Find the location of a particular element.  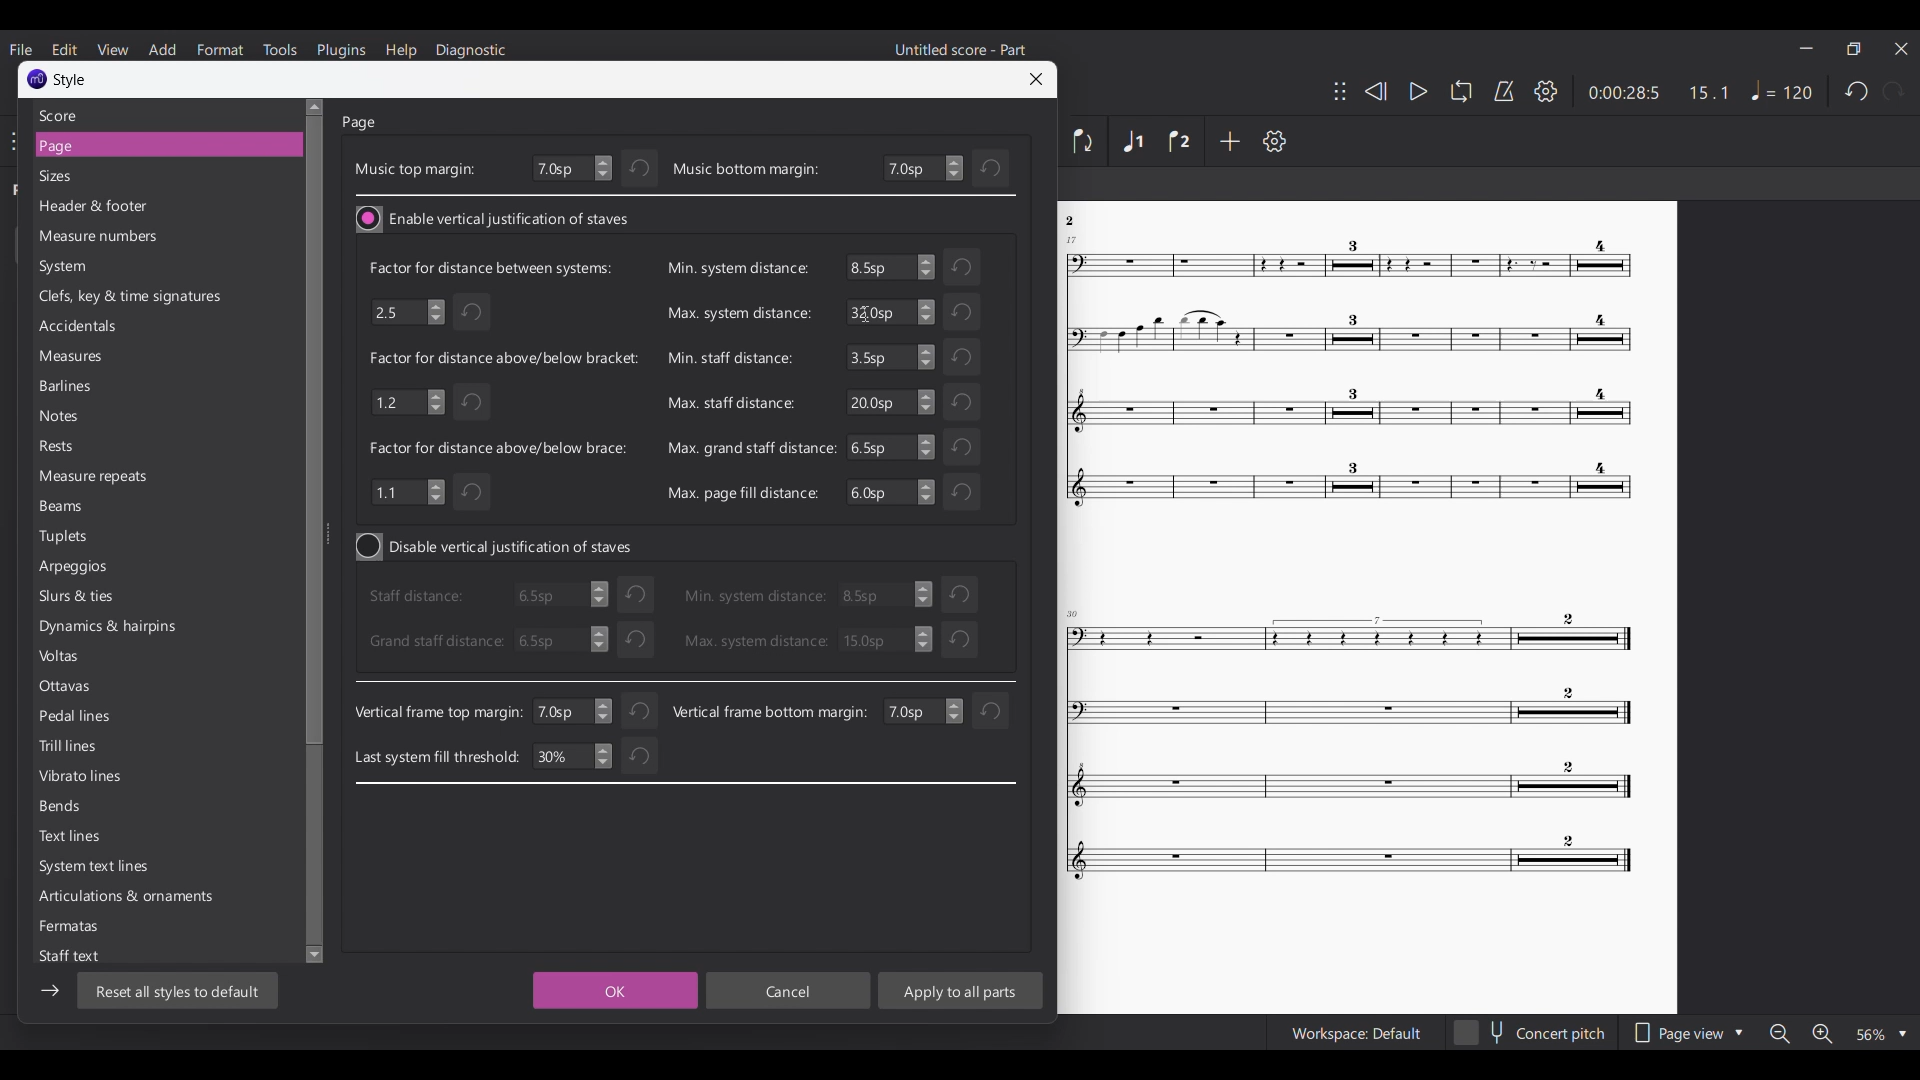

measure numbers is located at coordinates (148, 238).